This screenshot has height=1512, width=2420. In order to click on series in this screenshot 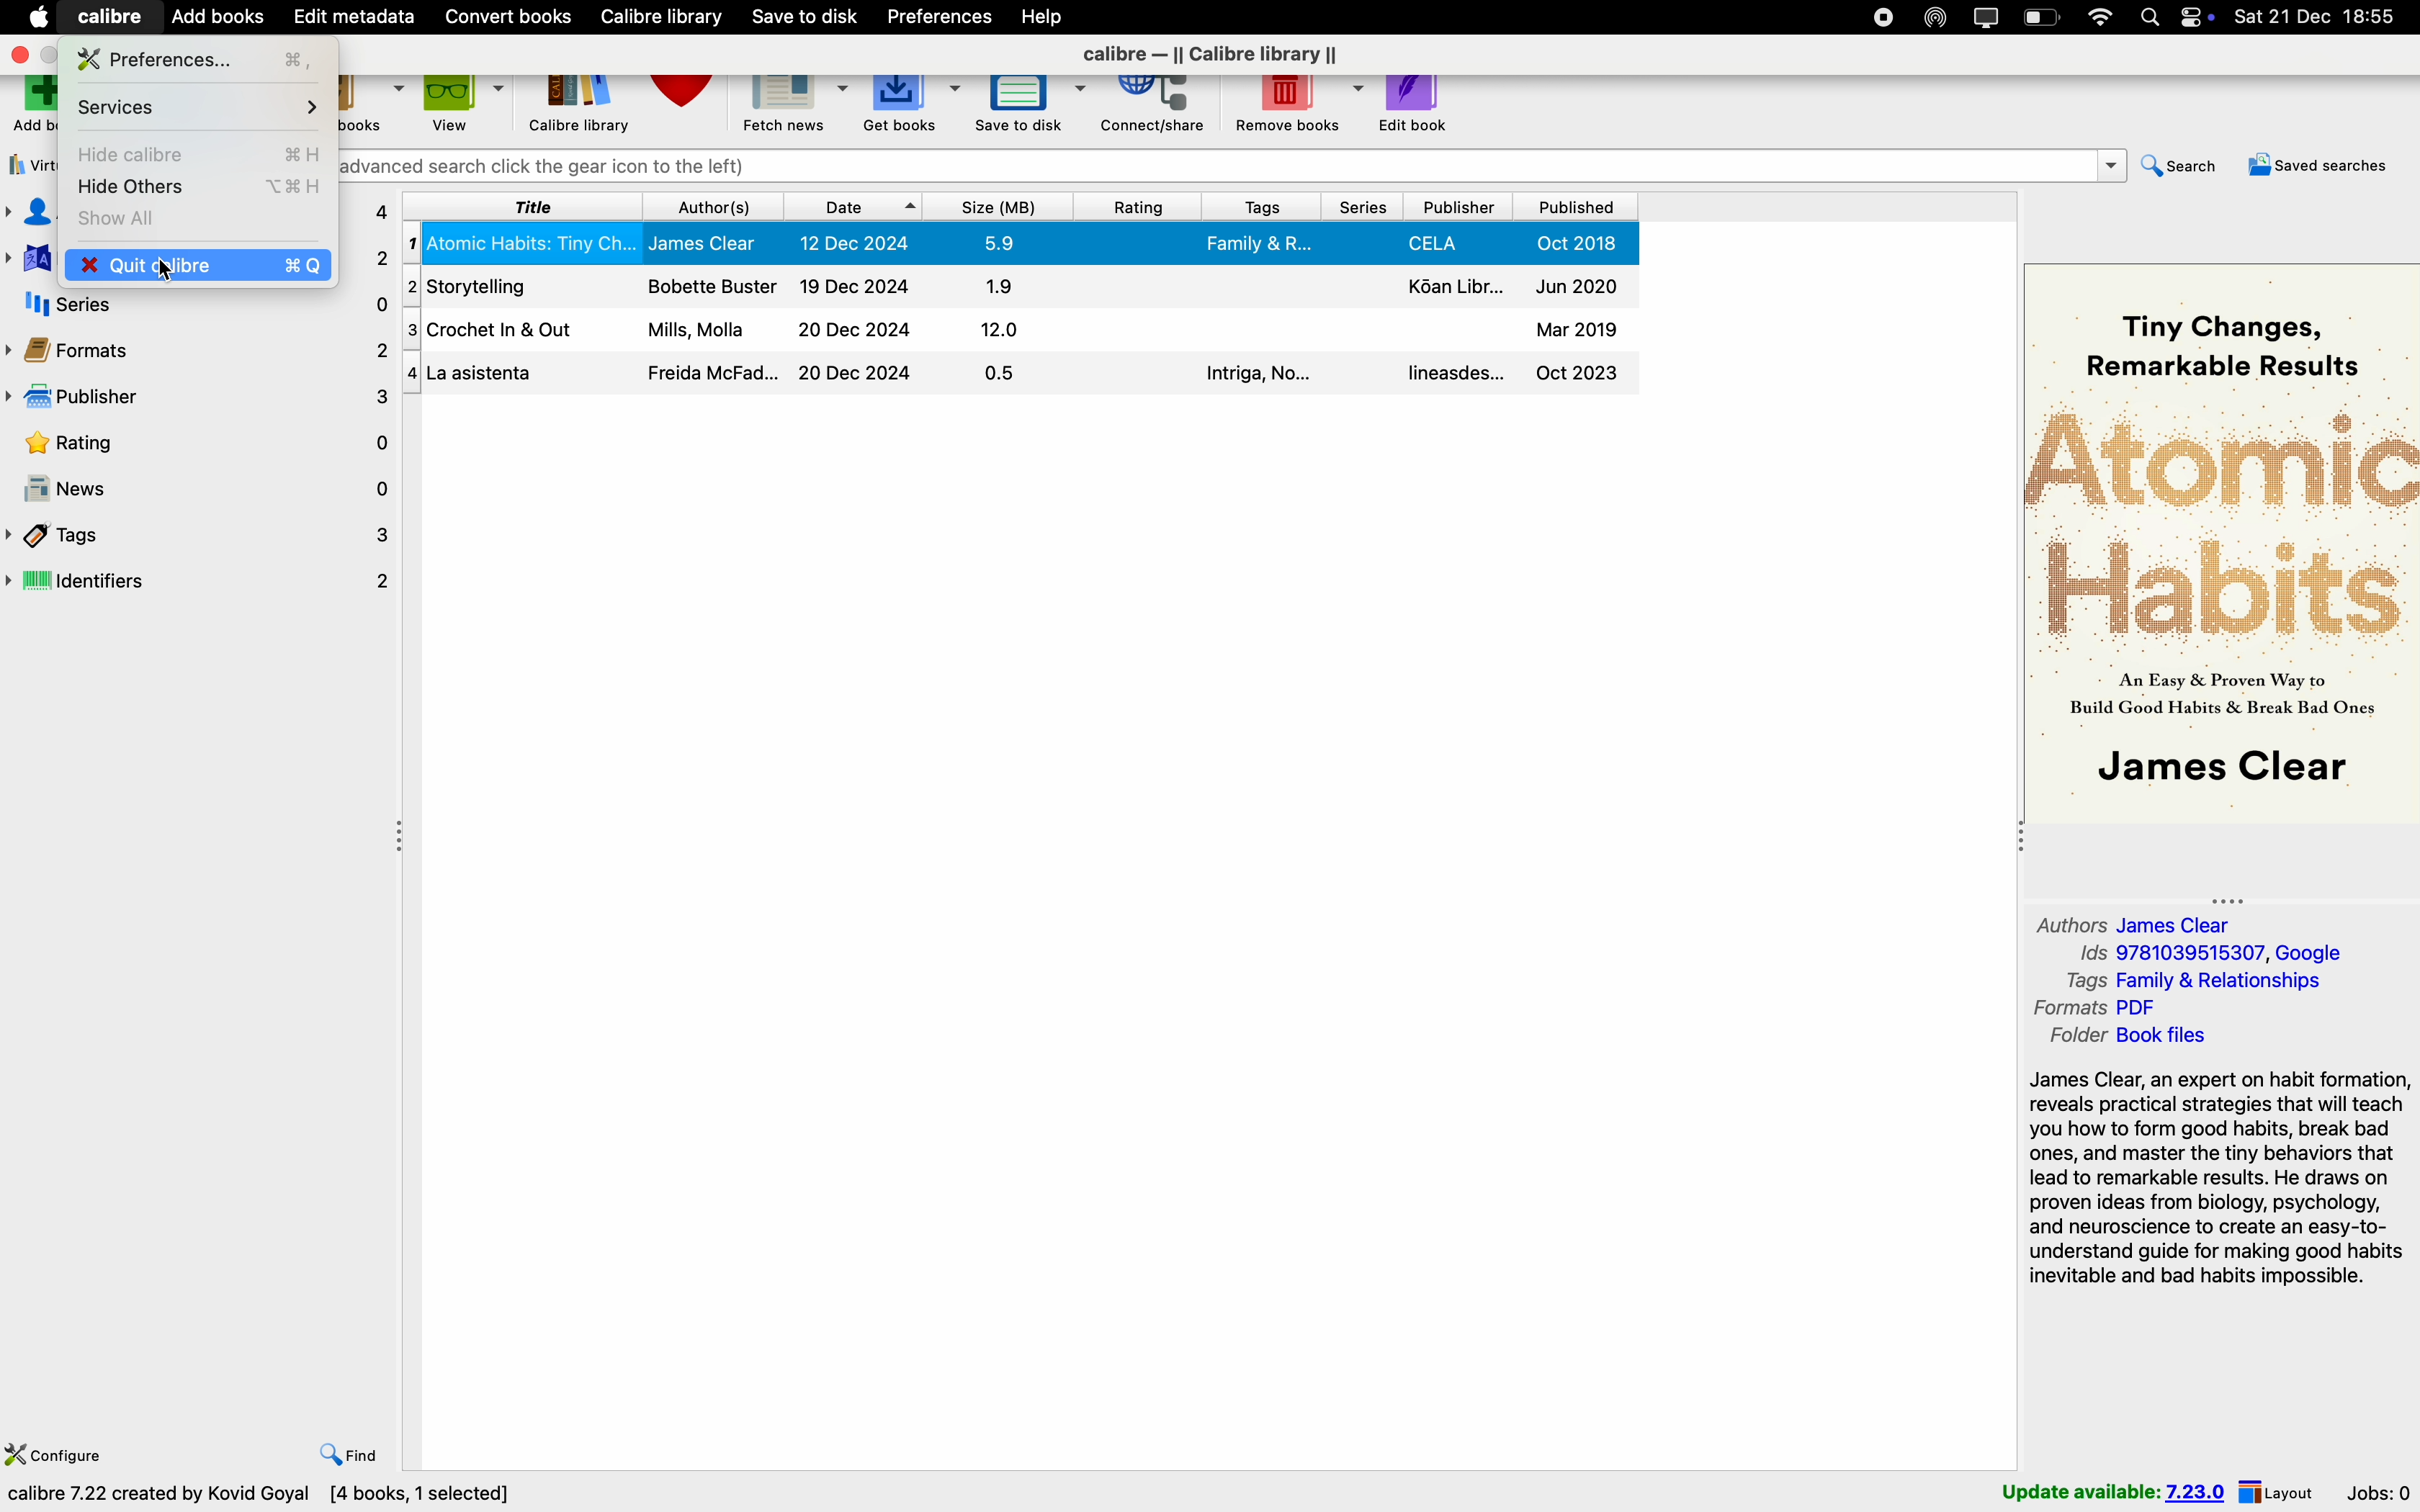, I will do `click(1361, 207)`.